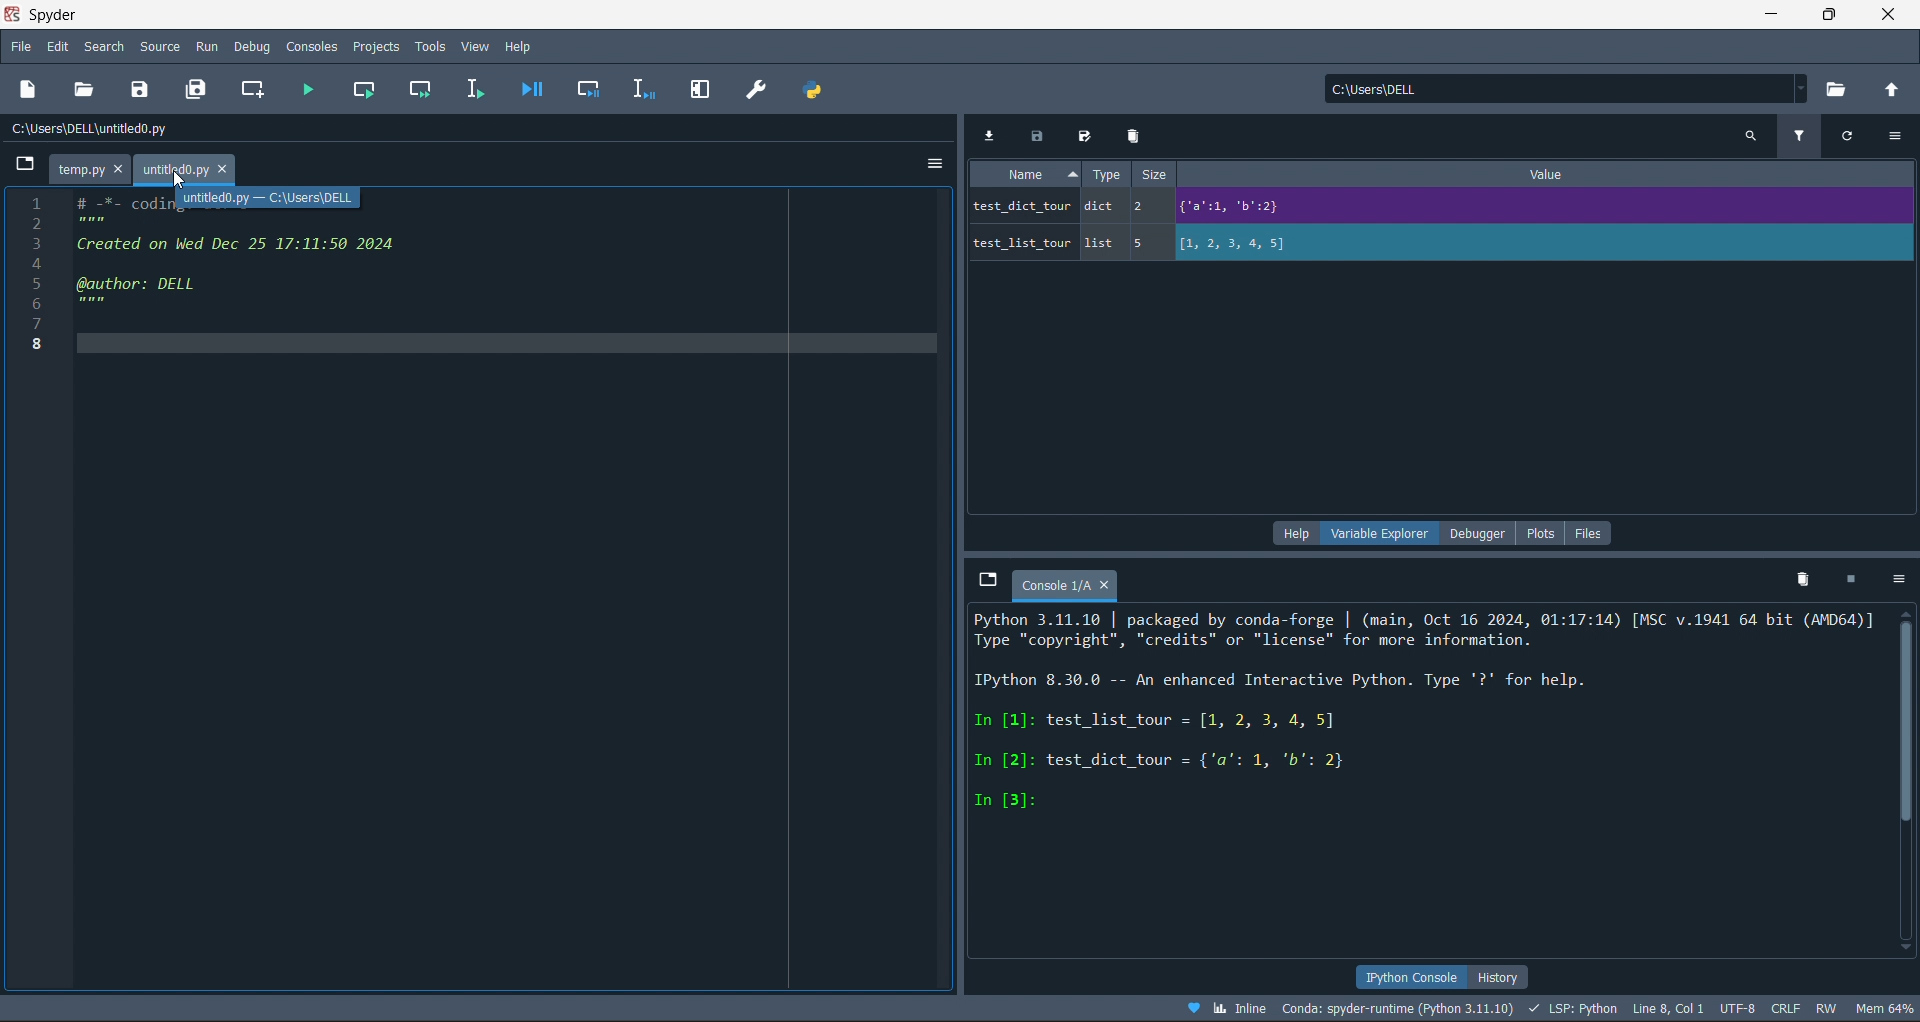 The height and width of the screenshot is (1022, 1920). What do you see at coordinates (13, 15) in the screenshot?
I see `spyder logo` at bounding box center [13, 15].